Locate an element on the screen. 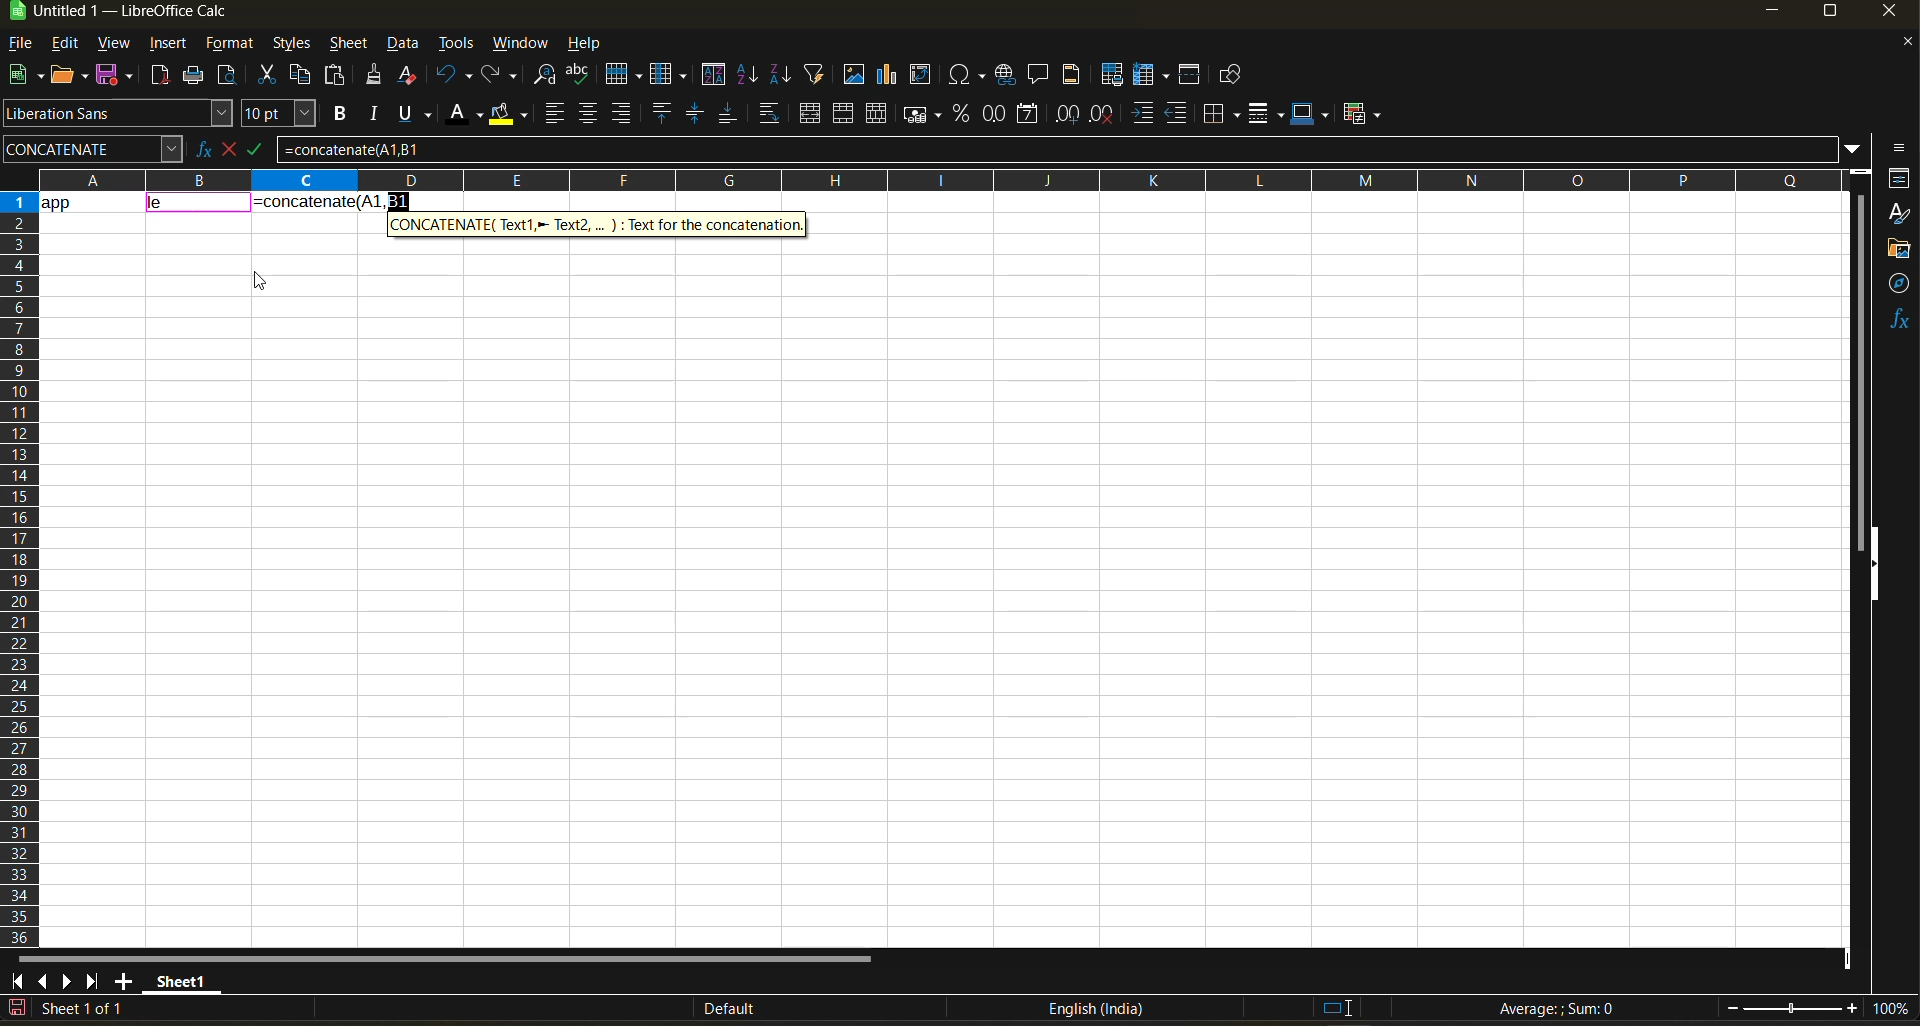 Image resolution: width=1920 pixels, height=1026 pixels. italic is located at coordinates (375, 114).